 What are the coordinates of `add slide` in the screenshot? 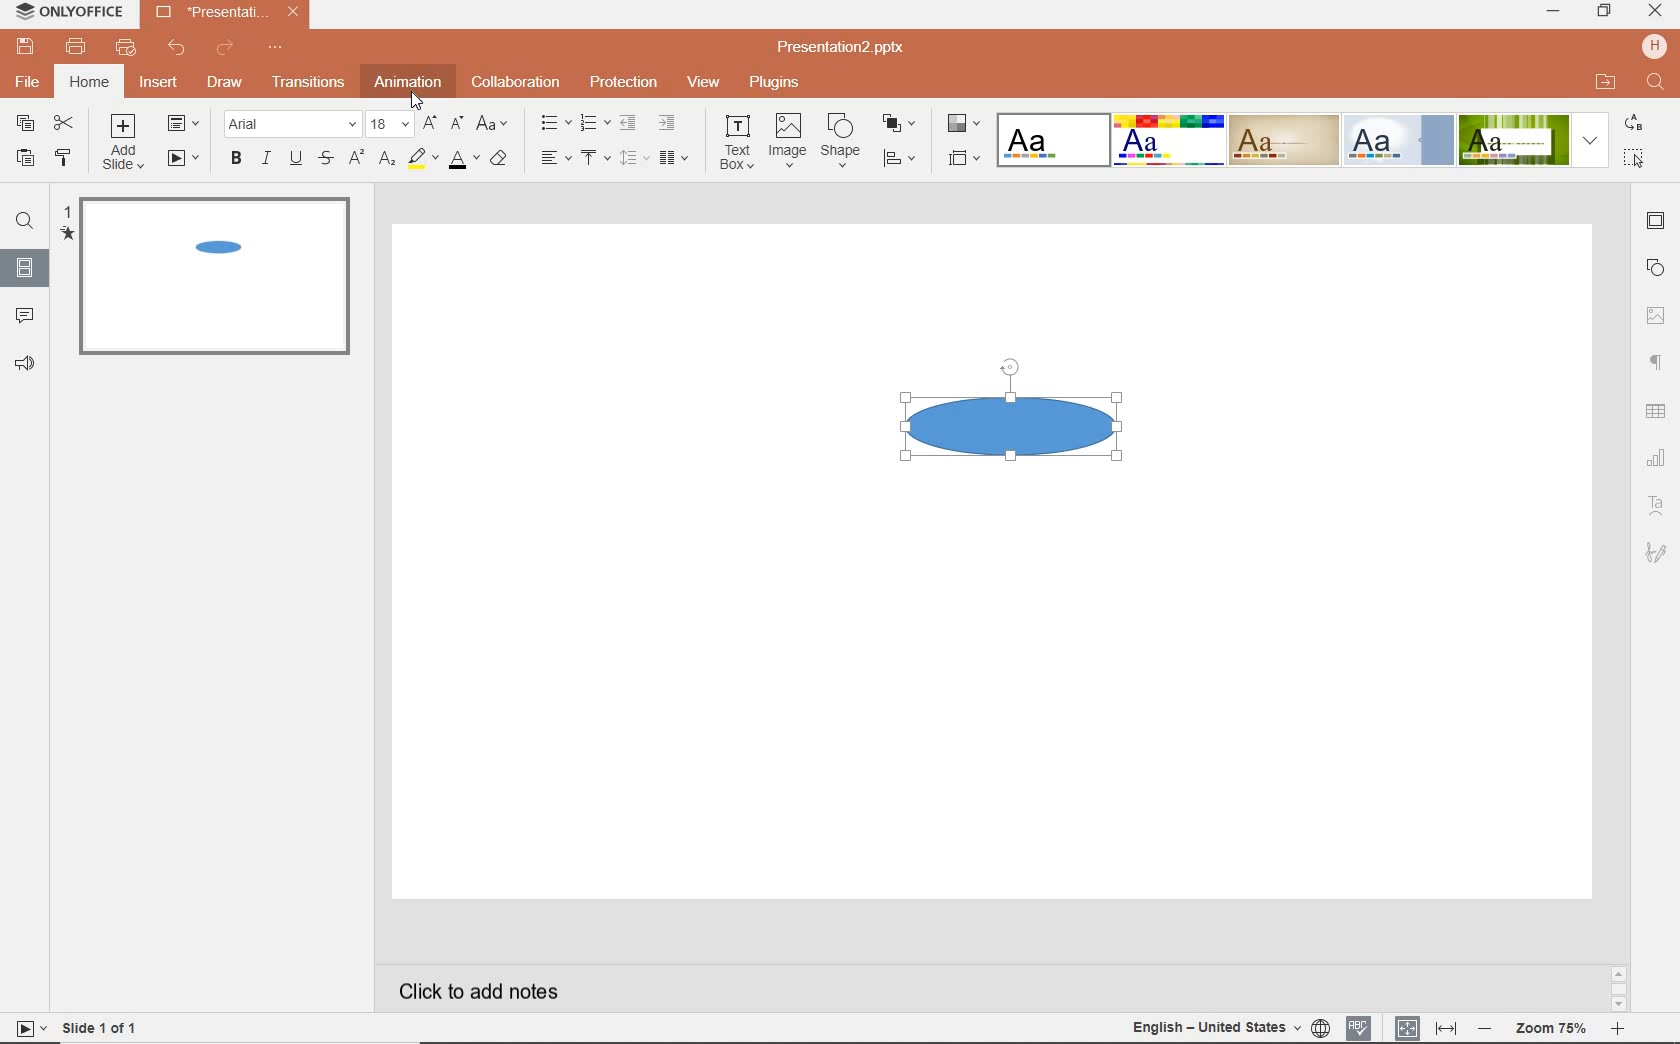 It's located at (124, 142).